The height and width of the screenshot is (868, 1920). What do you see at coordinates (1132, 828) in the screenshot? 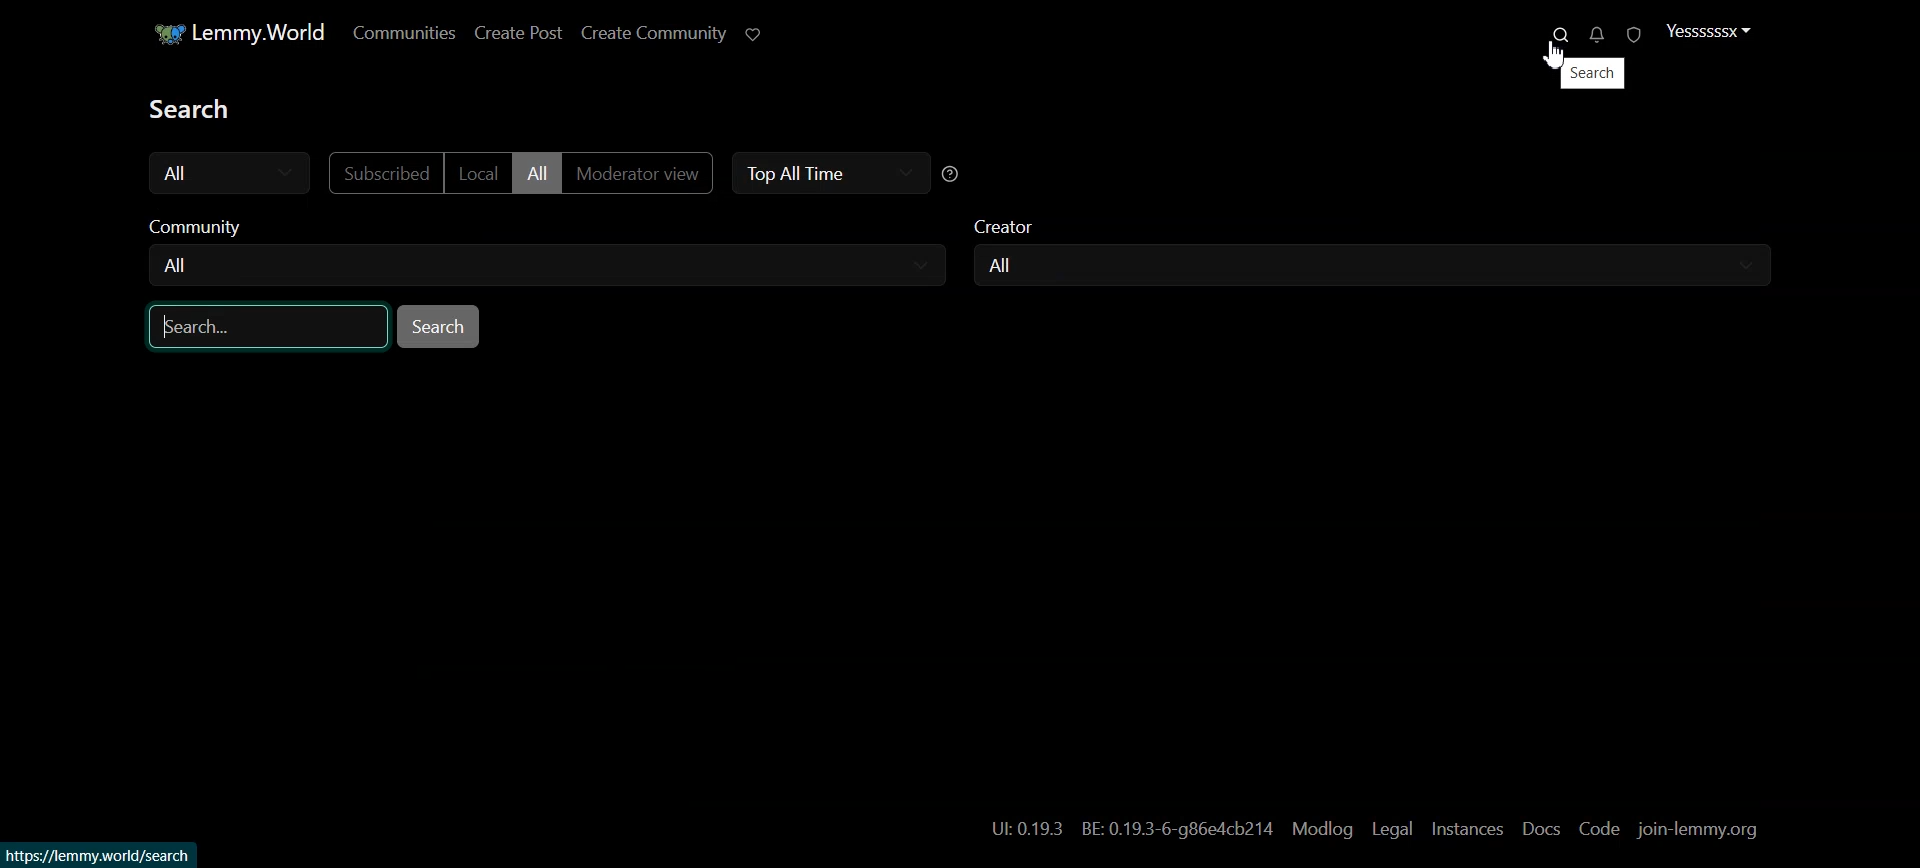
I see `hyperlink` at bounding box center [1132, 828].